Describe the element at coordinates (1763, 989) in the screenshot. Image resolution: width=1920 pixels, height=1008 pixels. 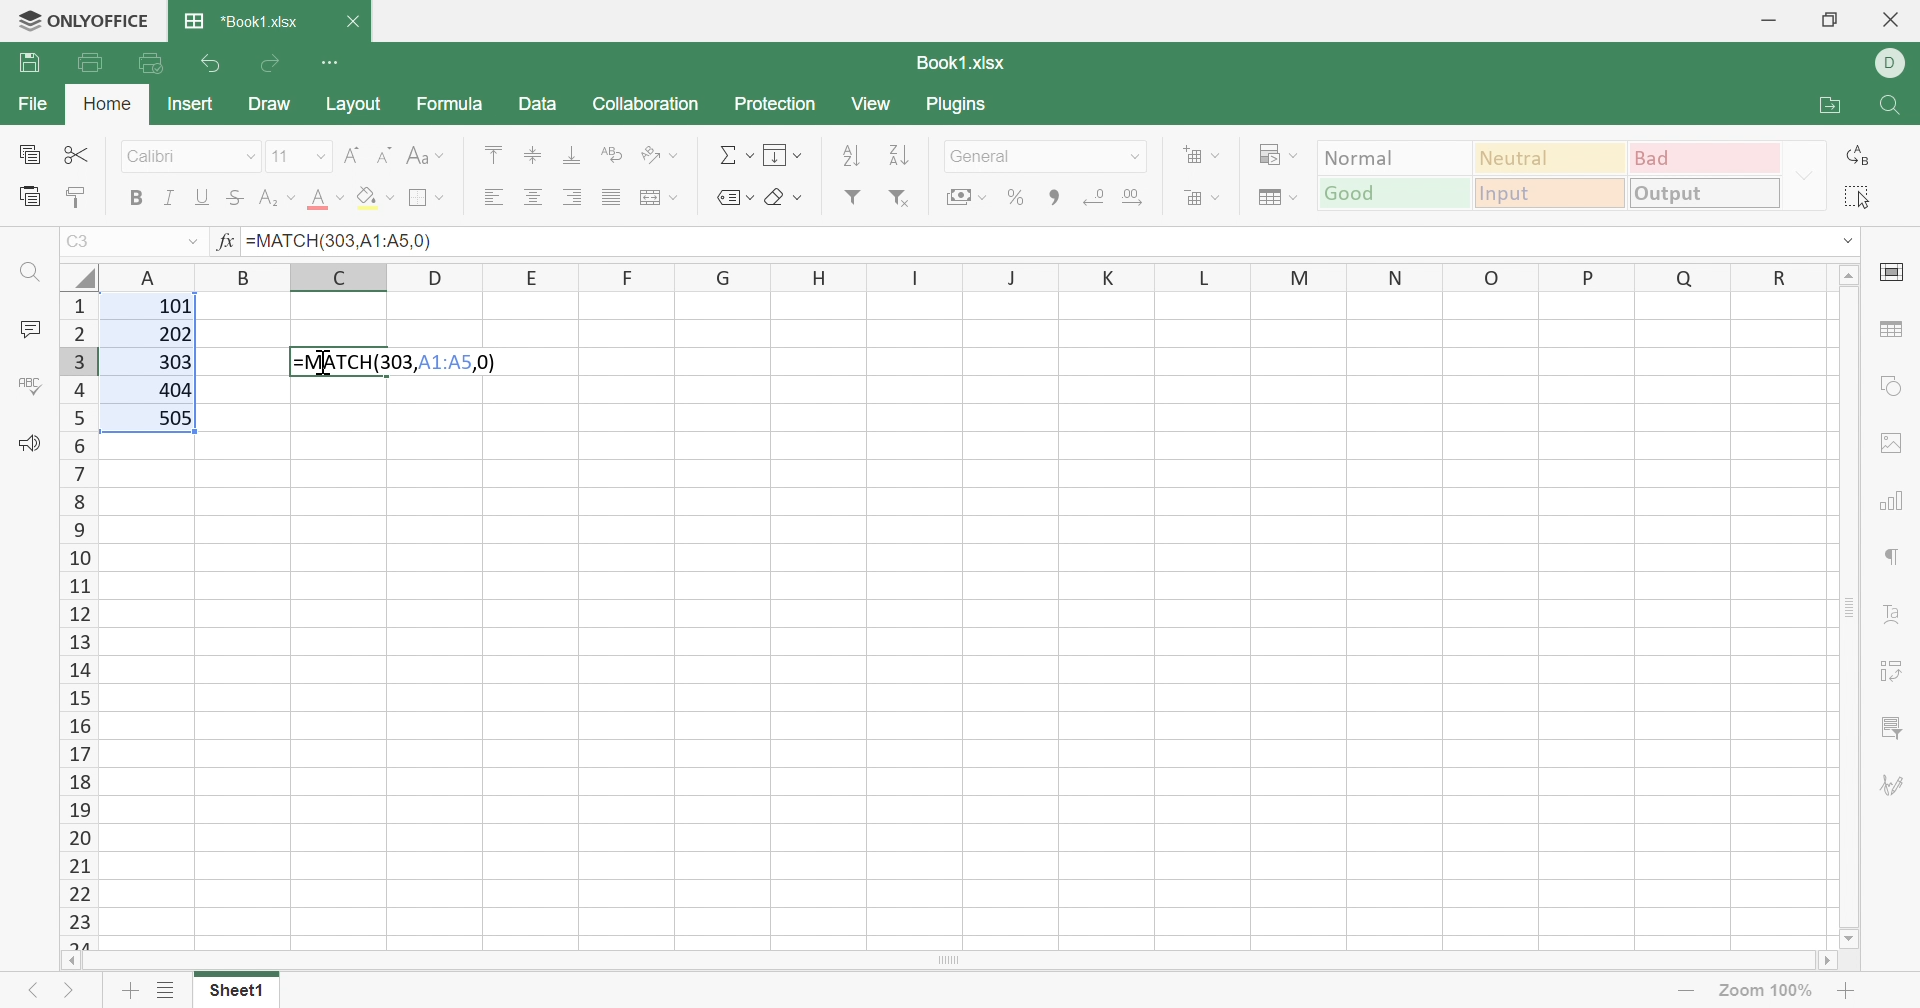
I see `Zoom 100%` at that location.